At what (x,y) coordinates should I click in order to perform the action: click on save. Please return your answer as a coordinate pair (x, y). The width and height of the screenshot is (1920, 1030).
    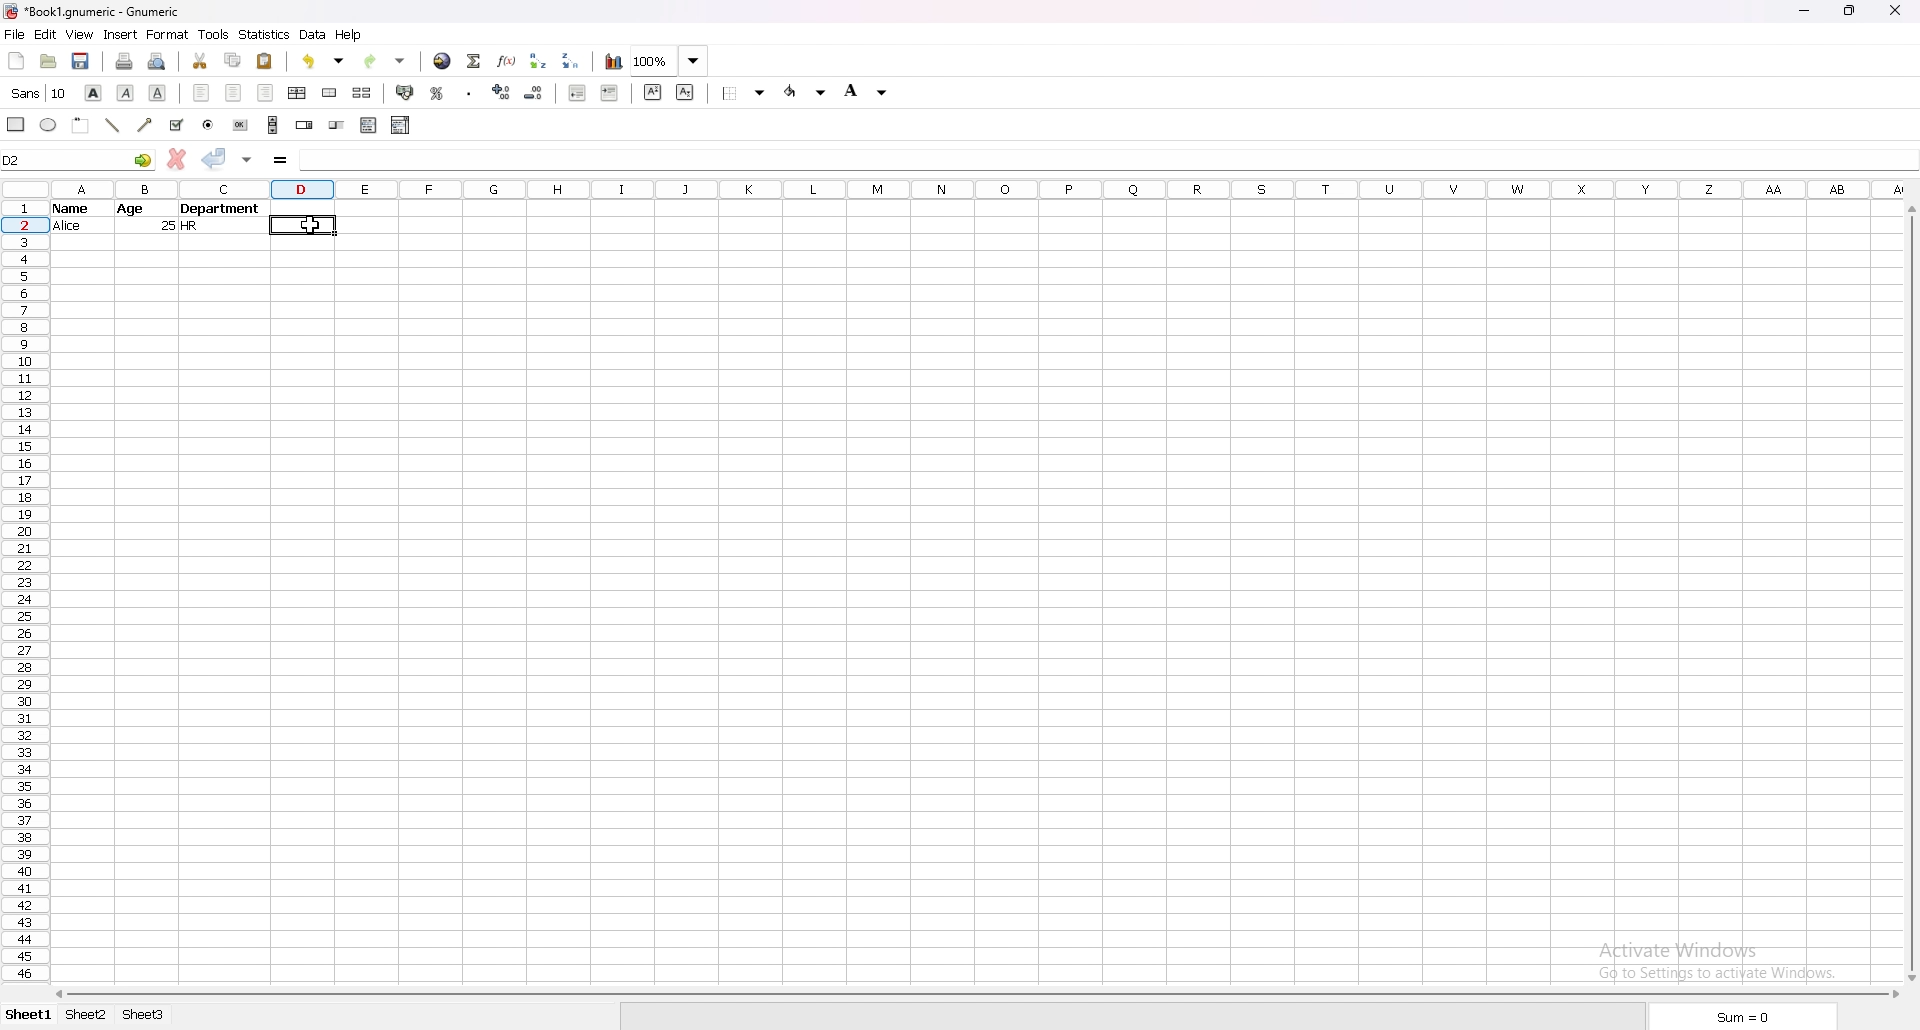
    Looking at the image, I should click on (79, 62).